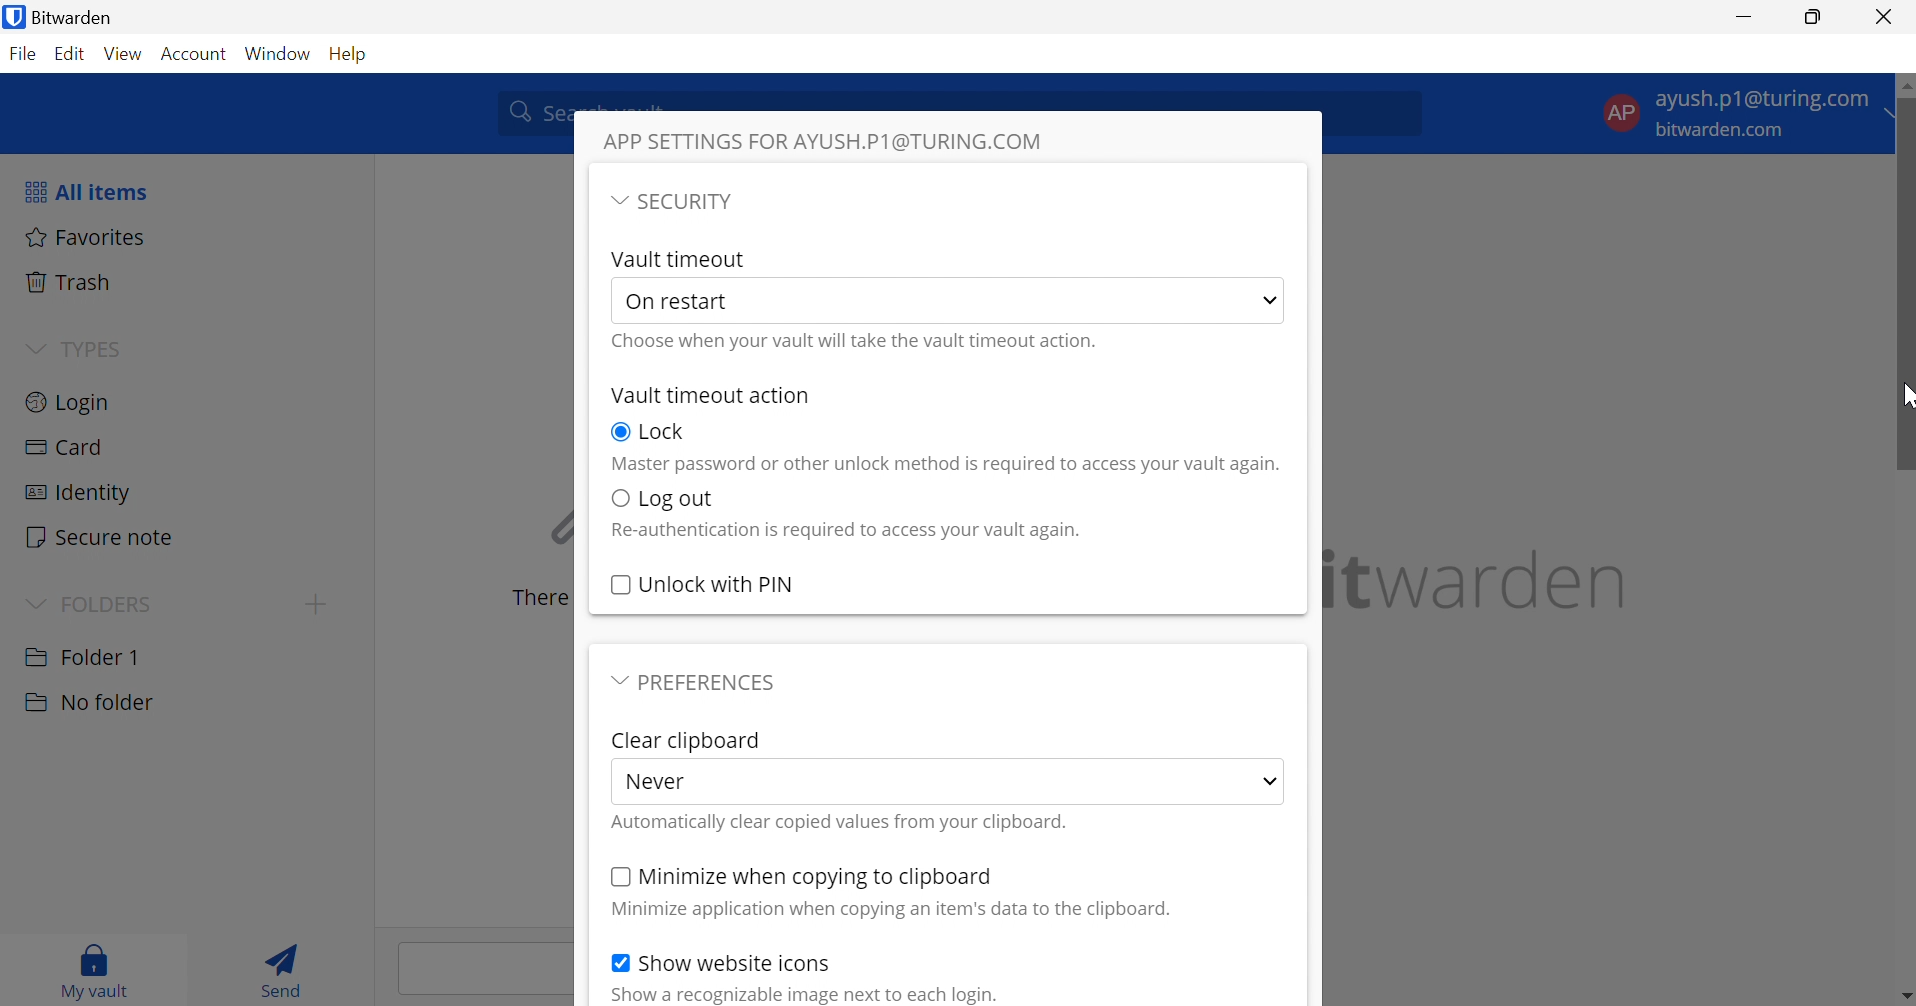 Image resolution: width=1916 pixels, height=1006 pixels. What do you see at coordinates (860, 340) in the screenshot?
I see `Choose when your vault will take vault timeout action.` at bounding box center [860, 340].